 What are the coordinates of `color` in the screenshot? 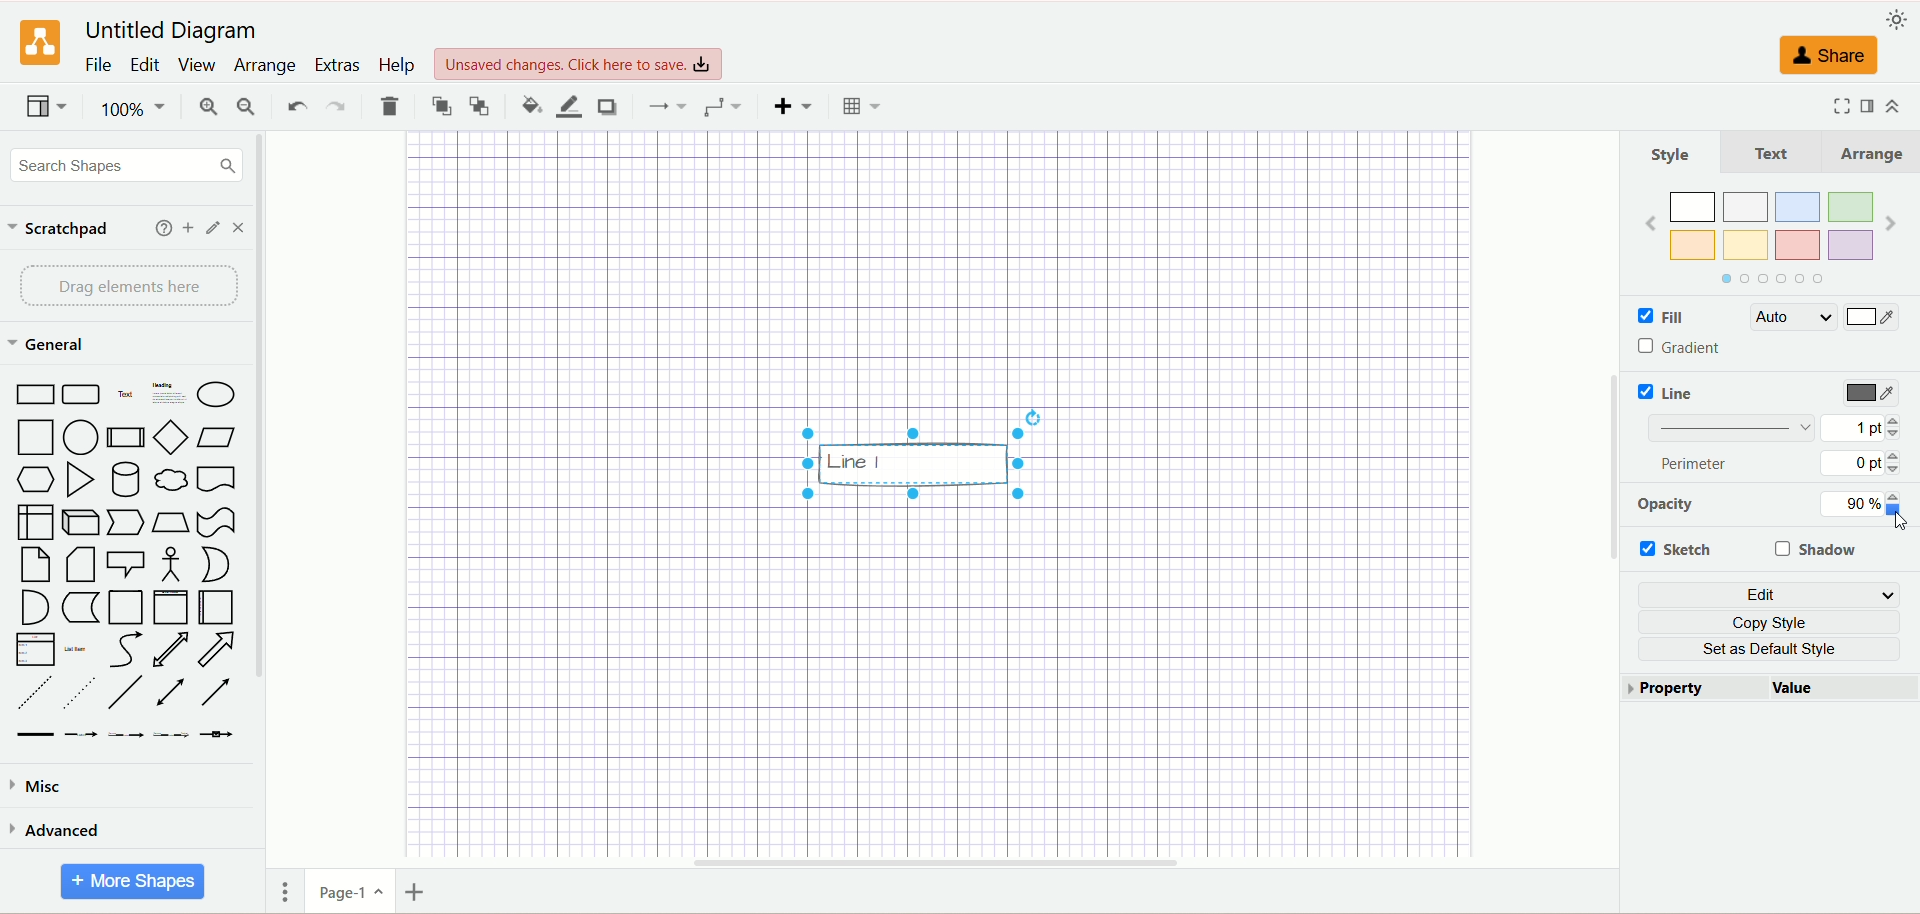 It's located at (1873, 394).